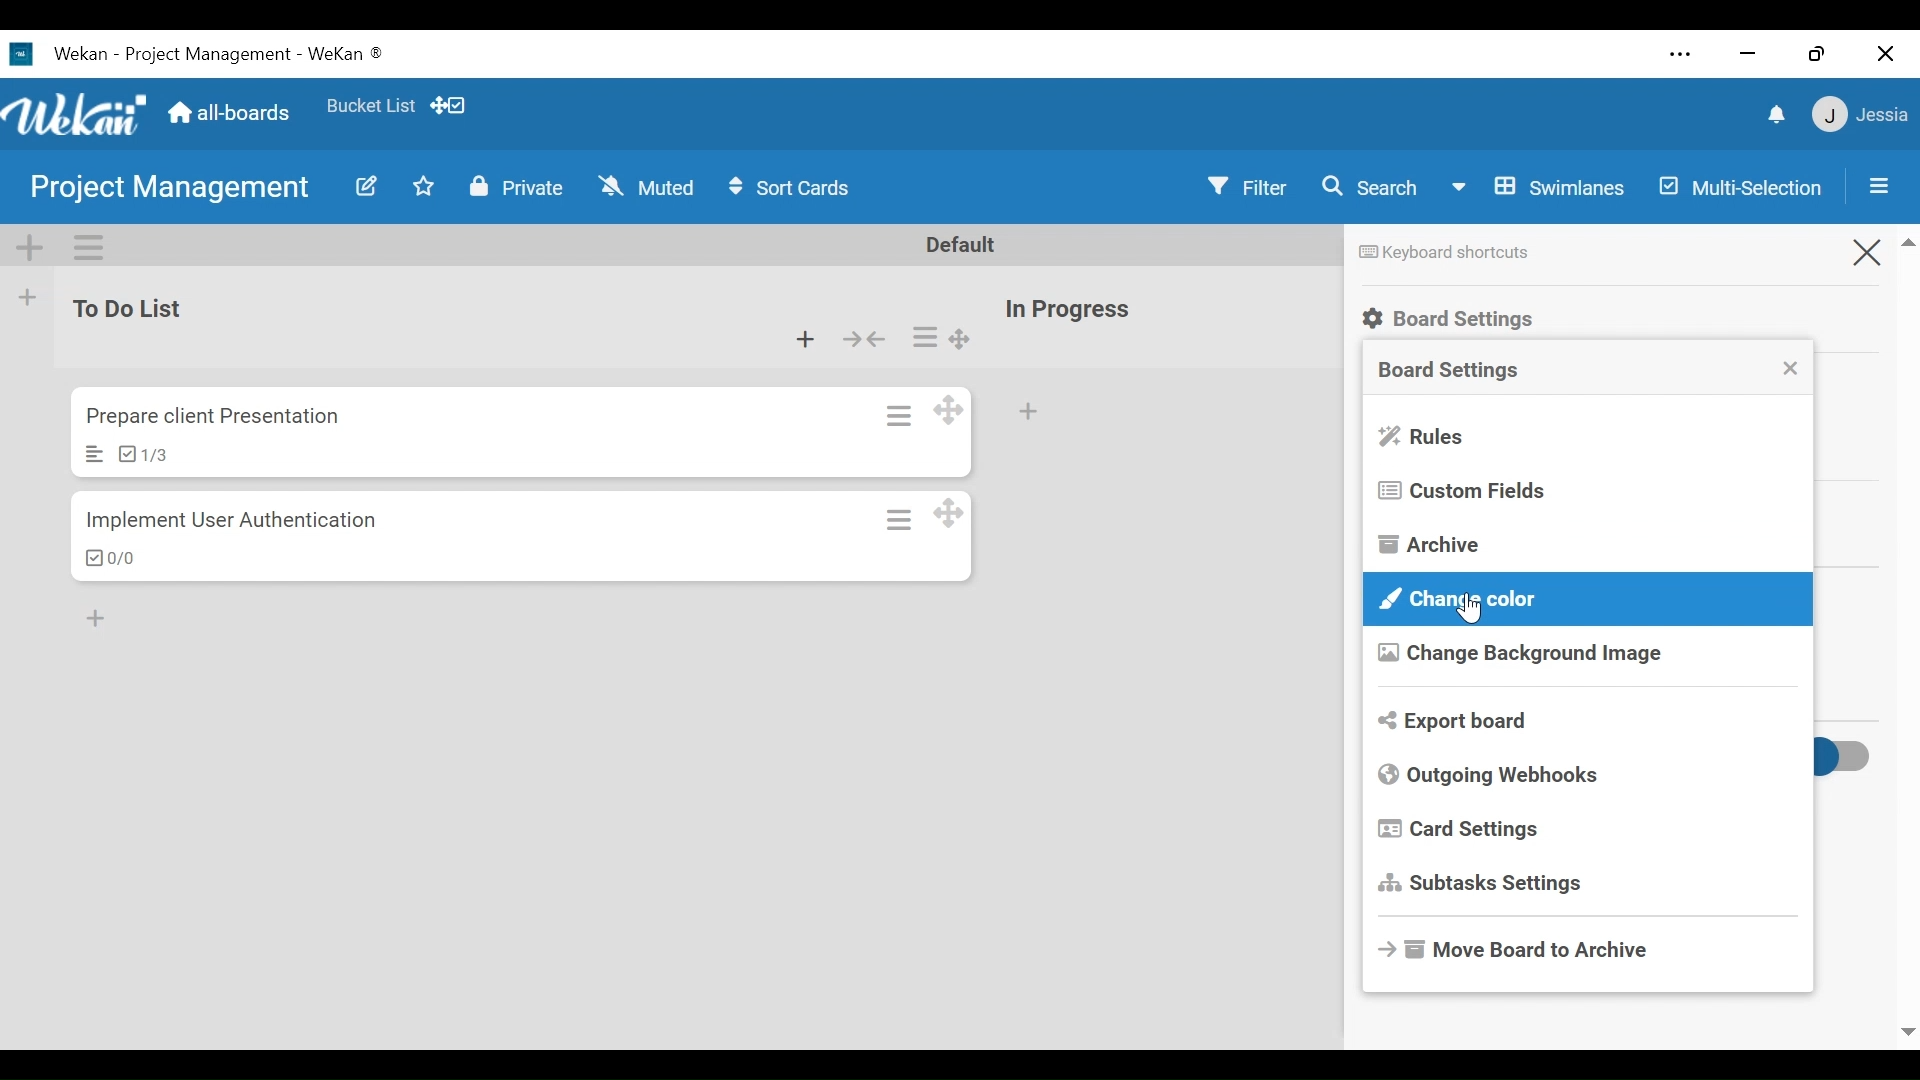  I want to click on Desktop drag handles, so click(962, 339).